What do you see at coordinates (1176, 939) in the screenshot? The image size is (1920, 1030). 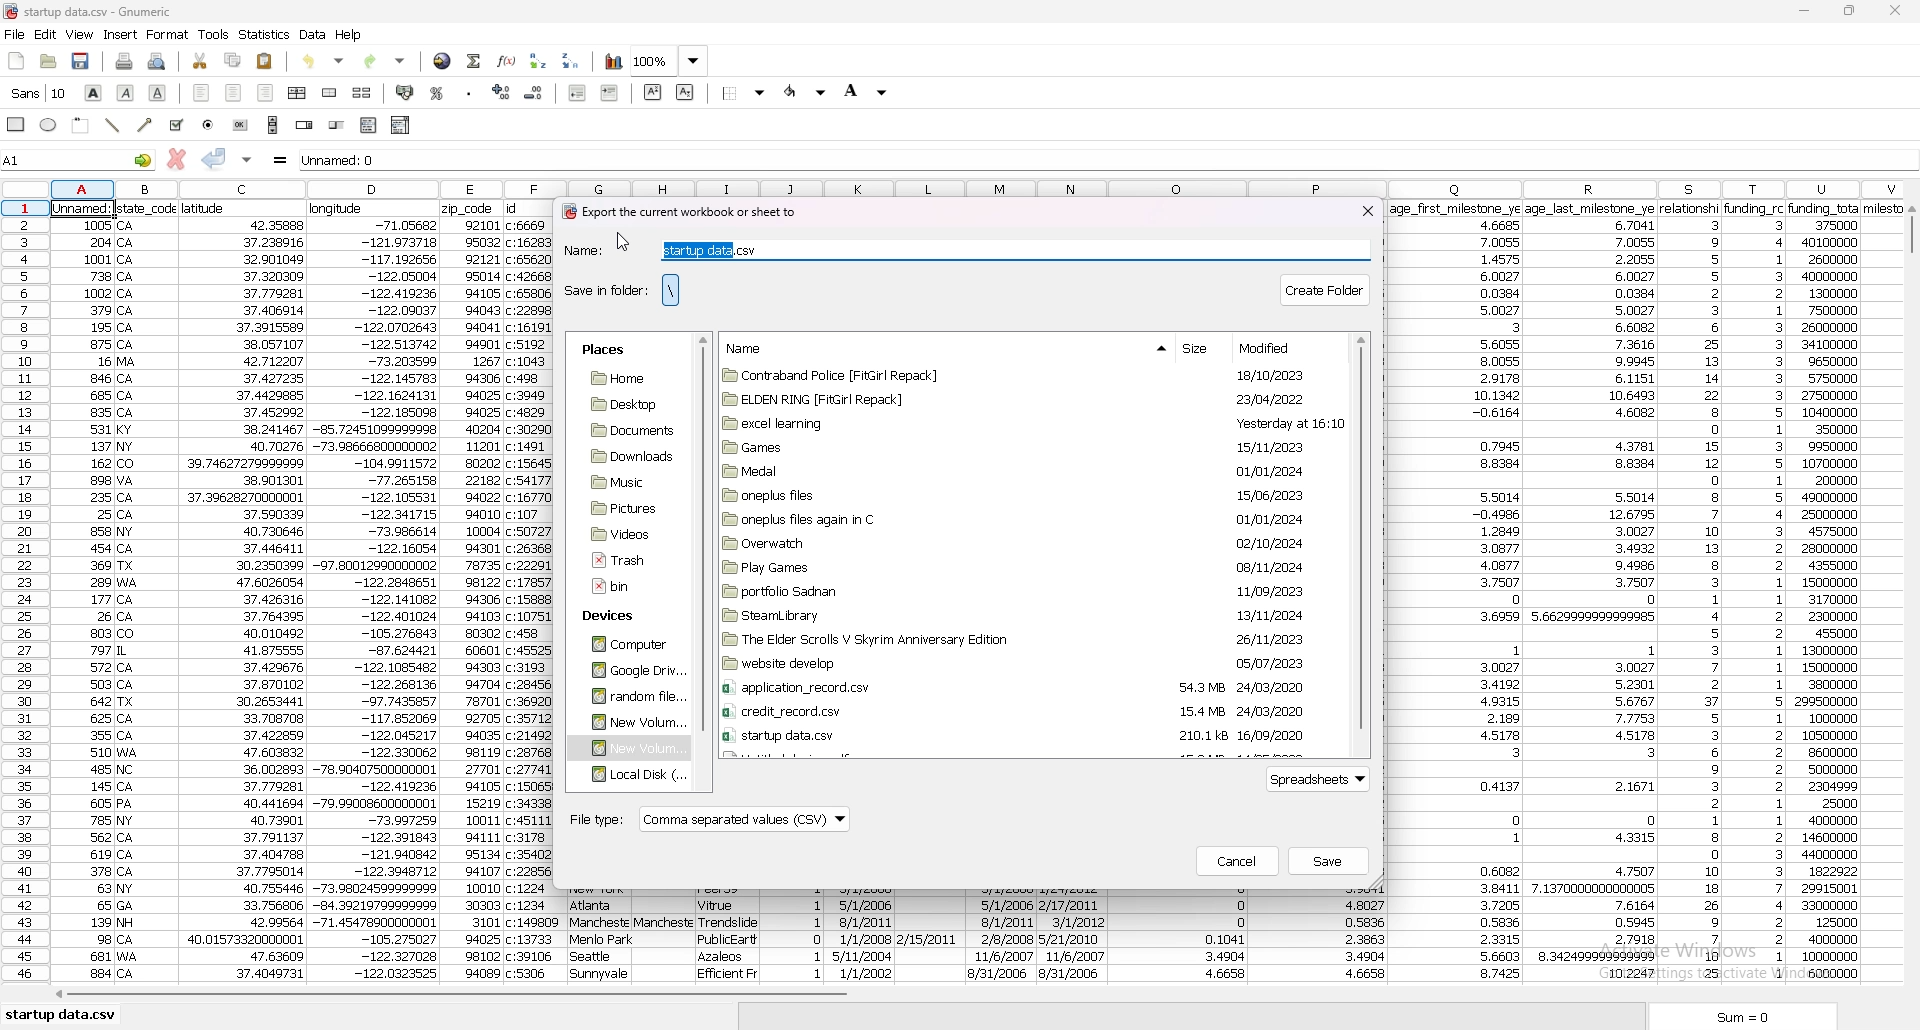 I see `data` at bounding box center [1176, 939].